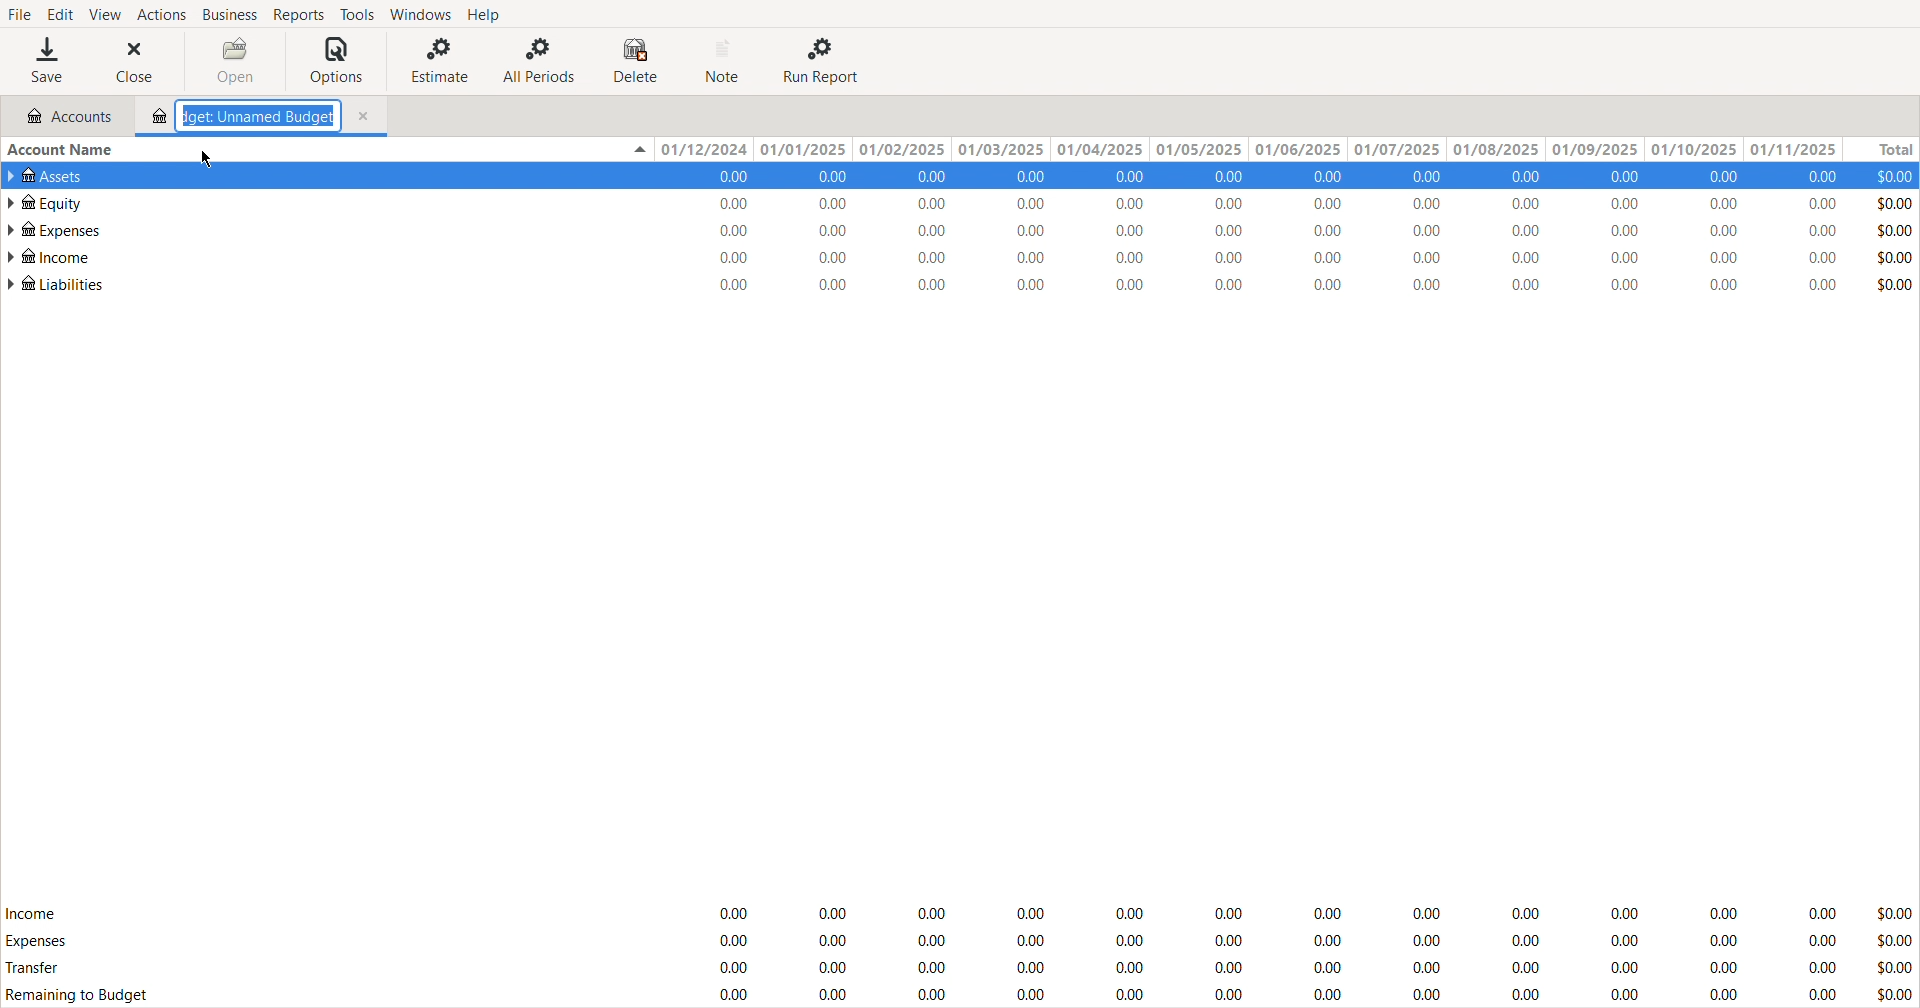 The image size is (1920, 1008). I want to click on Equity, so click(44, 197).